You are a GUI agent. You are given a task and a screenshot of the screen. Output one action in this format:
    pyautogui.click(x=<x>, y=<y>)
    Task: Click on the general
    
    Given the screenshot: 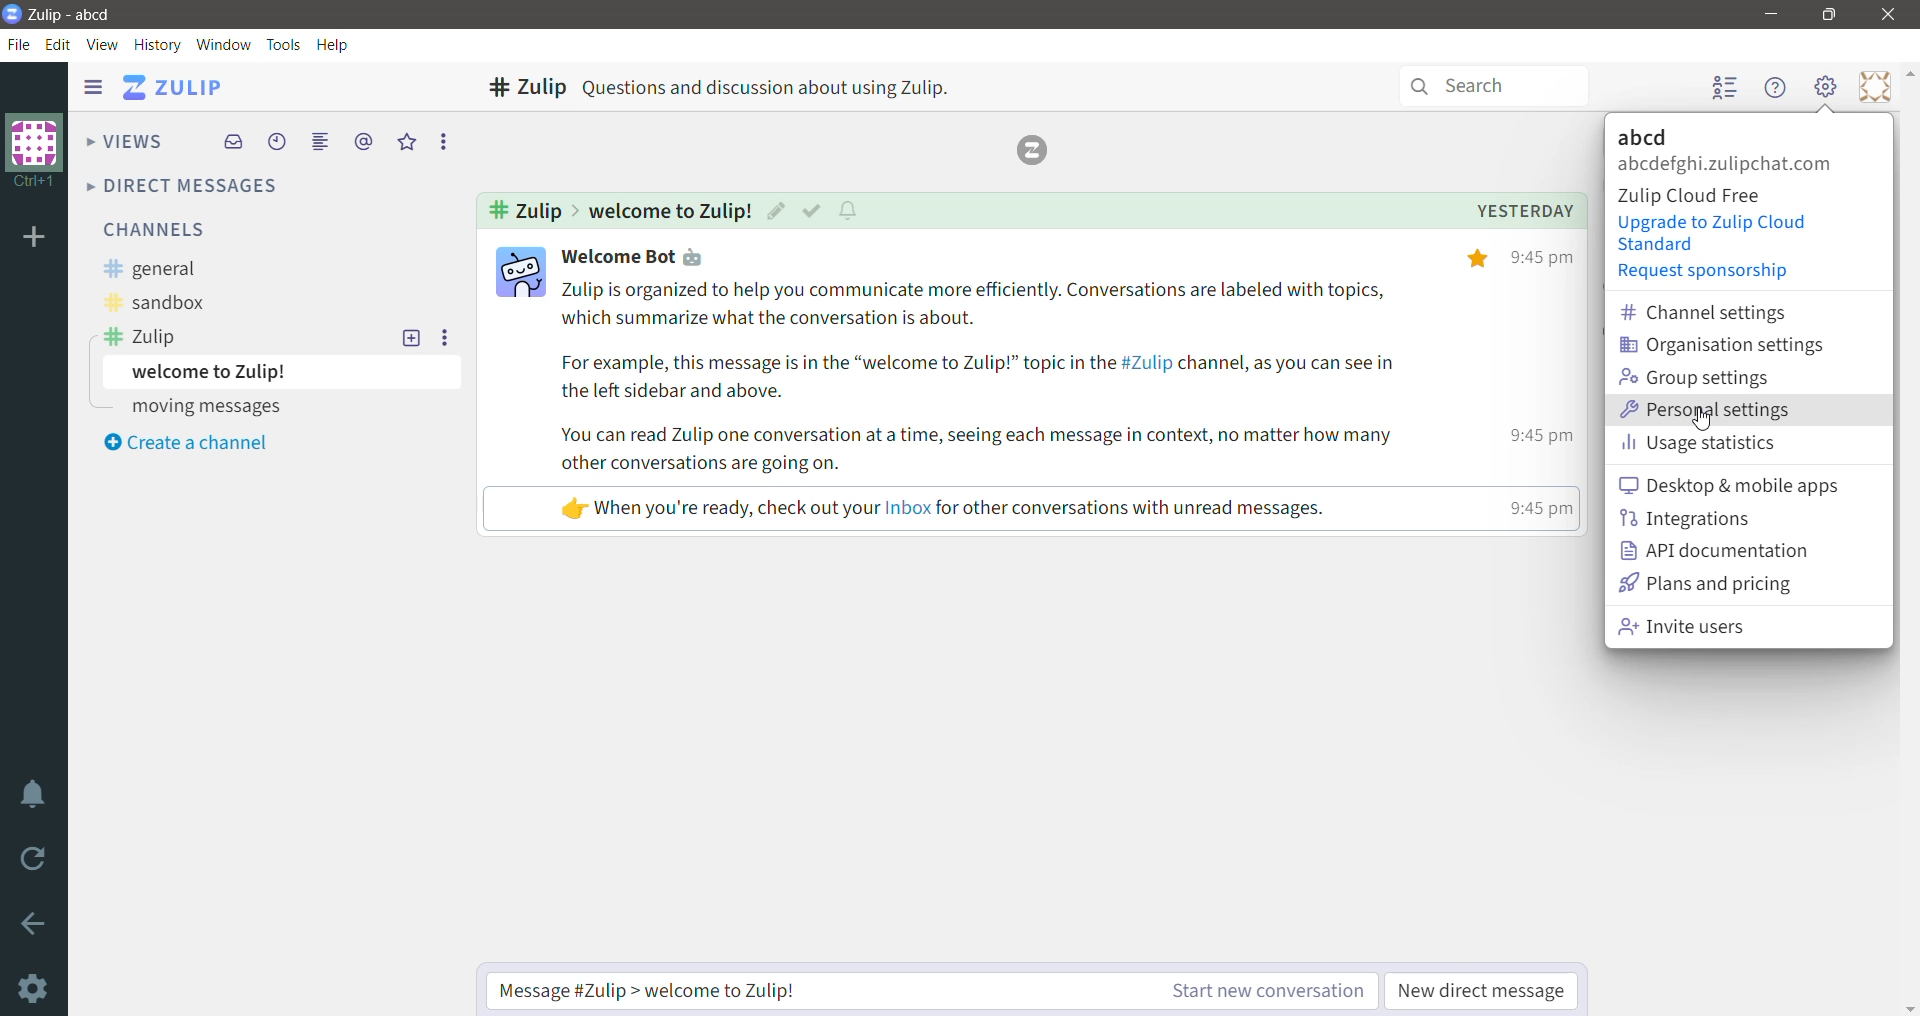 What is the action you would take?
    pyautogui.click(x=152, y=269)
    